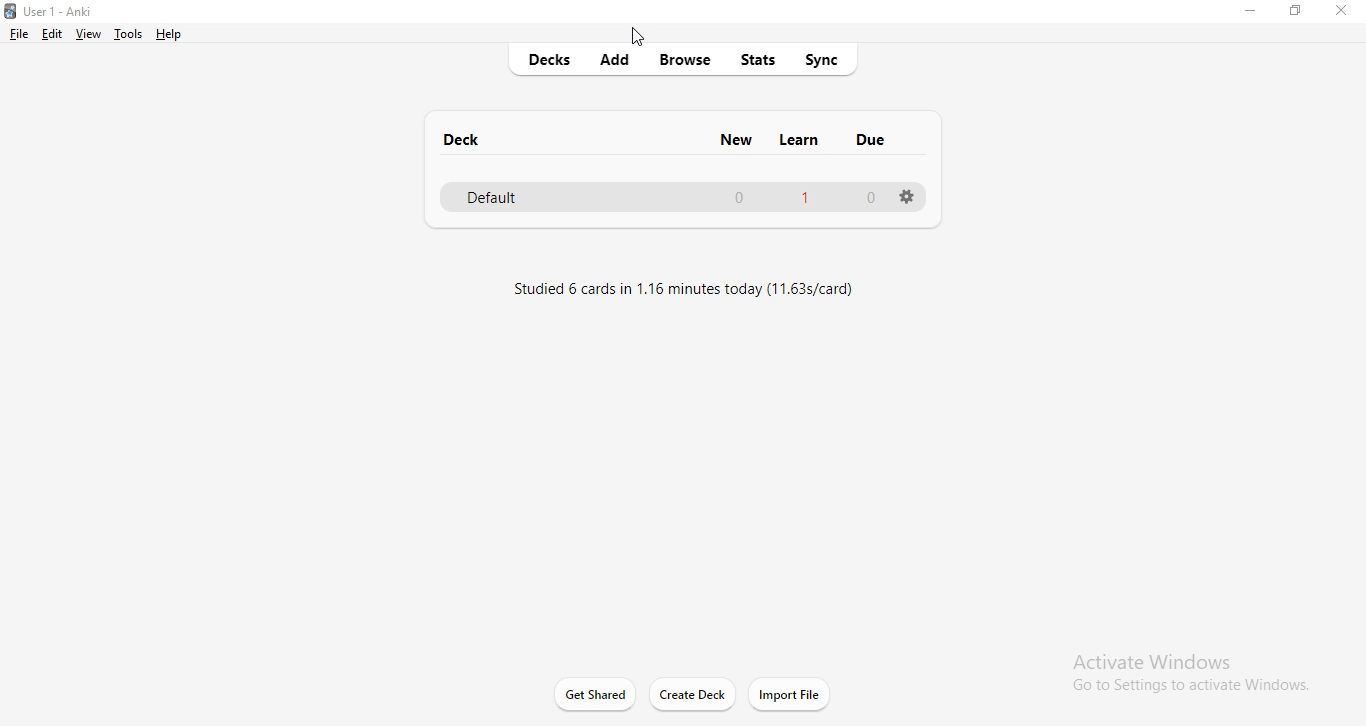 Image resolution: width=1366 pixels, height=726 pixels. What do you see at coordinates (734, 199) in the screenshot?
I see `0` at bounding box center [734, 199].